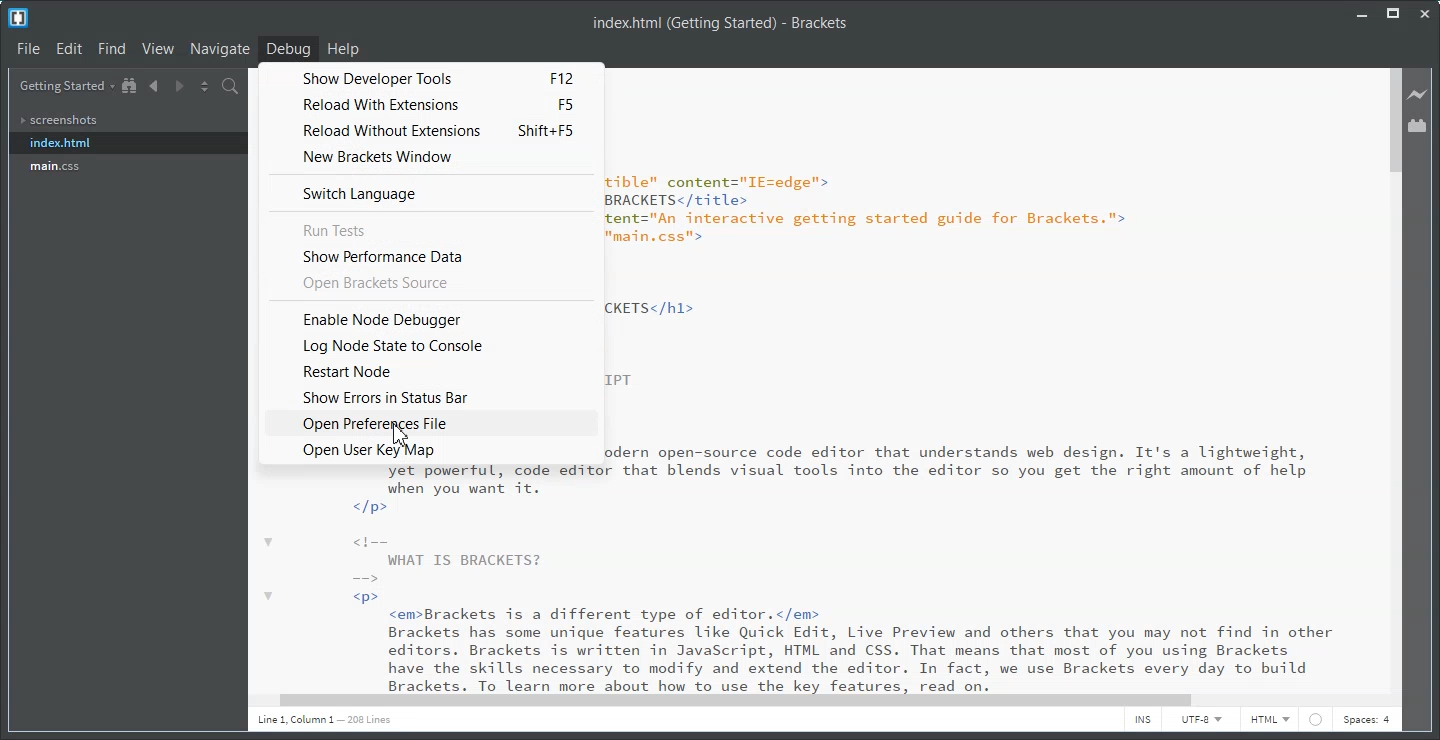 This screenshot has height=740, width=1440. What do you see at coordinates (65, 87) in the screenshot?
I see `Getting Started` at bounding box center [65, 87].